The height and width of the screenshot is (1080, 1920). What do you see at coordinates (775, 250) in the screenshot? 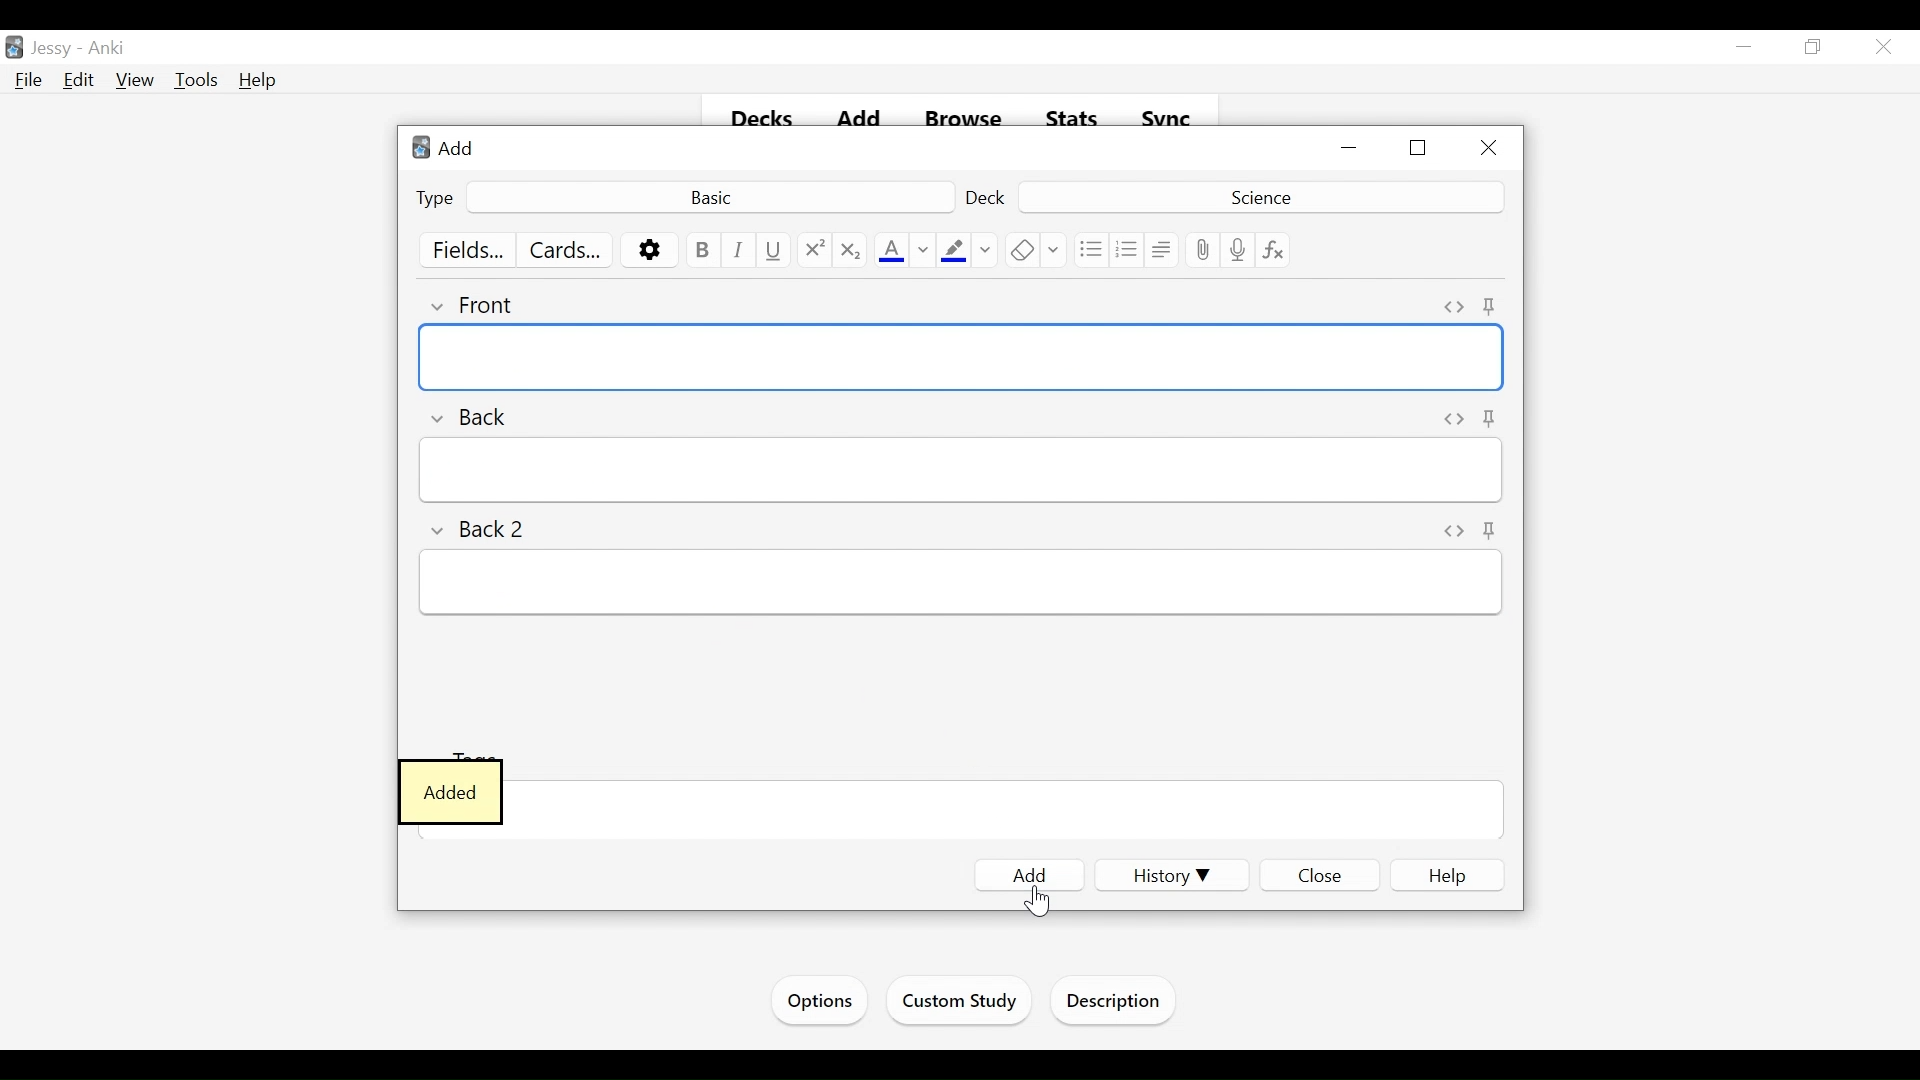
I see `Underline` at bounding box center [775, 250].